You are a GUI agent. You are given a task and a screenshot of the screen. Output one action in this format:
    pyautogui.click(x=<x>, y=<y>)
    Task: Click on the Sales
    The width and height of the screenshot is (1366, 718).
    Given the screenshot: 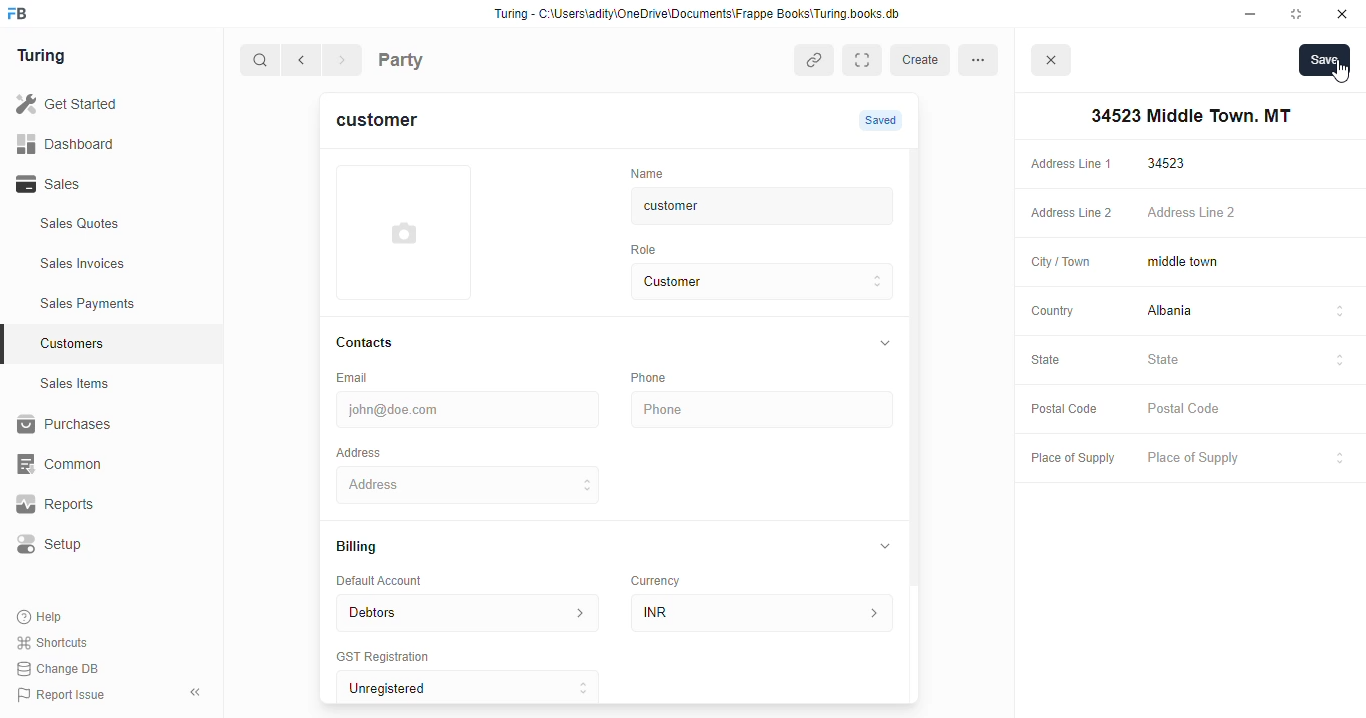 What is the action you would take?
    pyautogui.click(x=98, y=184)
    